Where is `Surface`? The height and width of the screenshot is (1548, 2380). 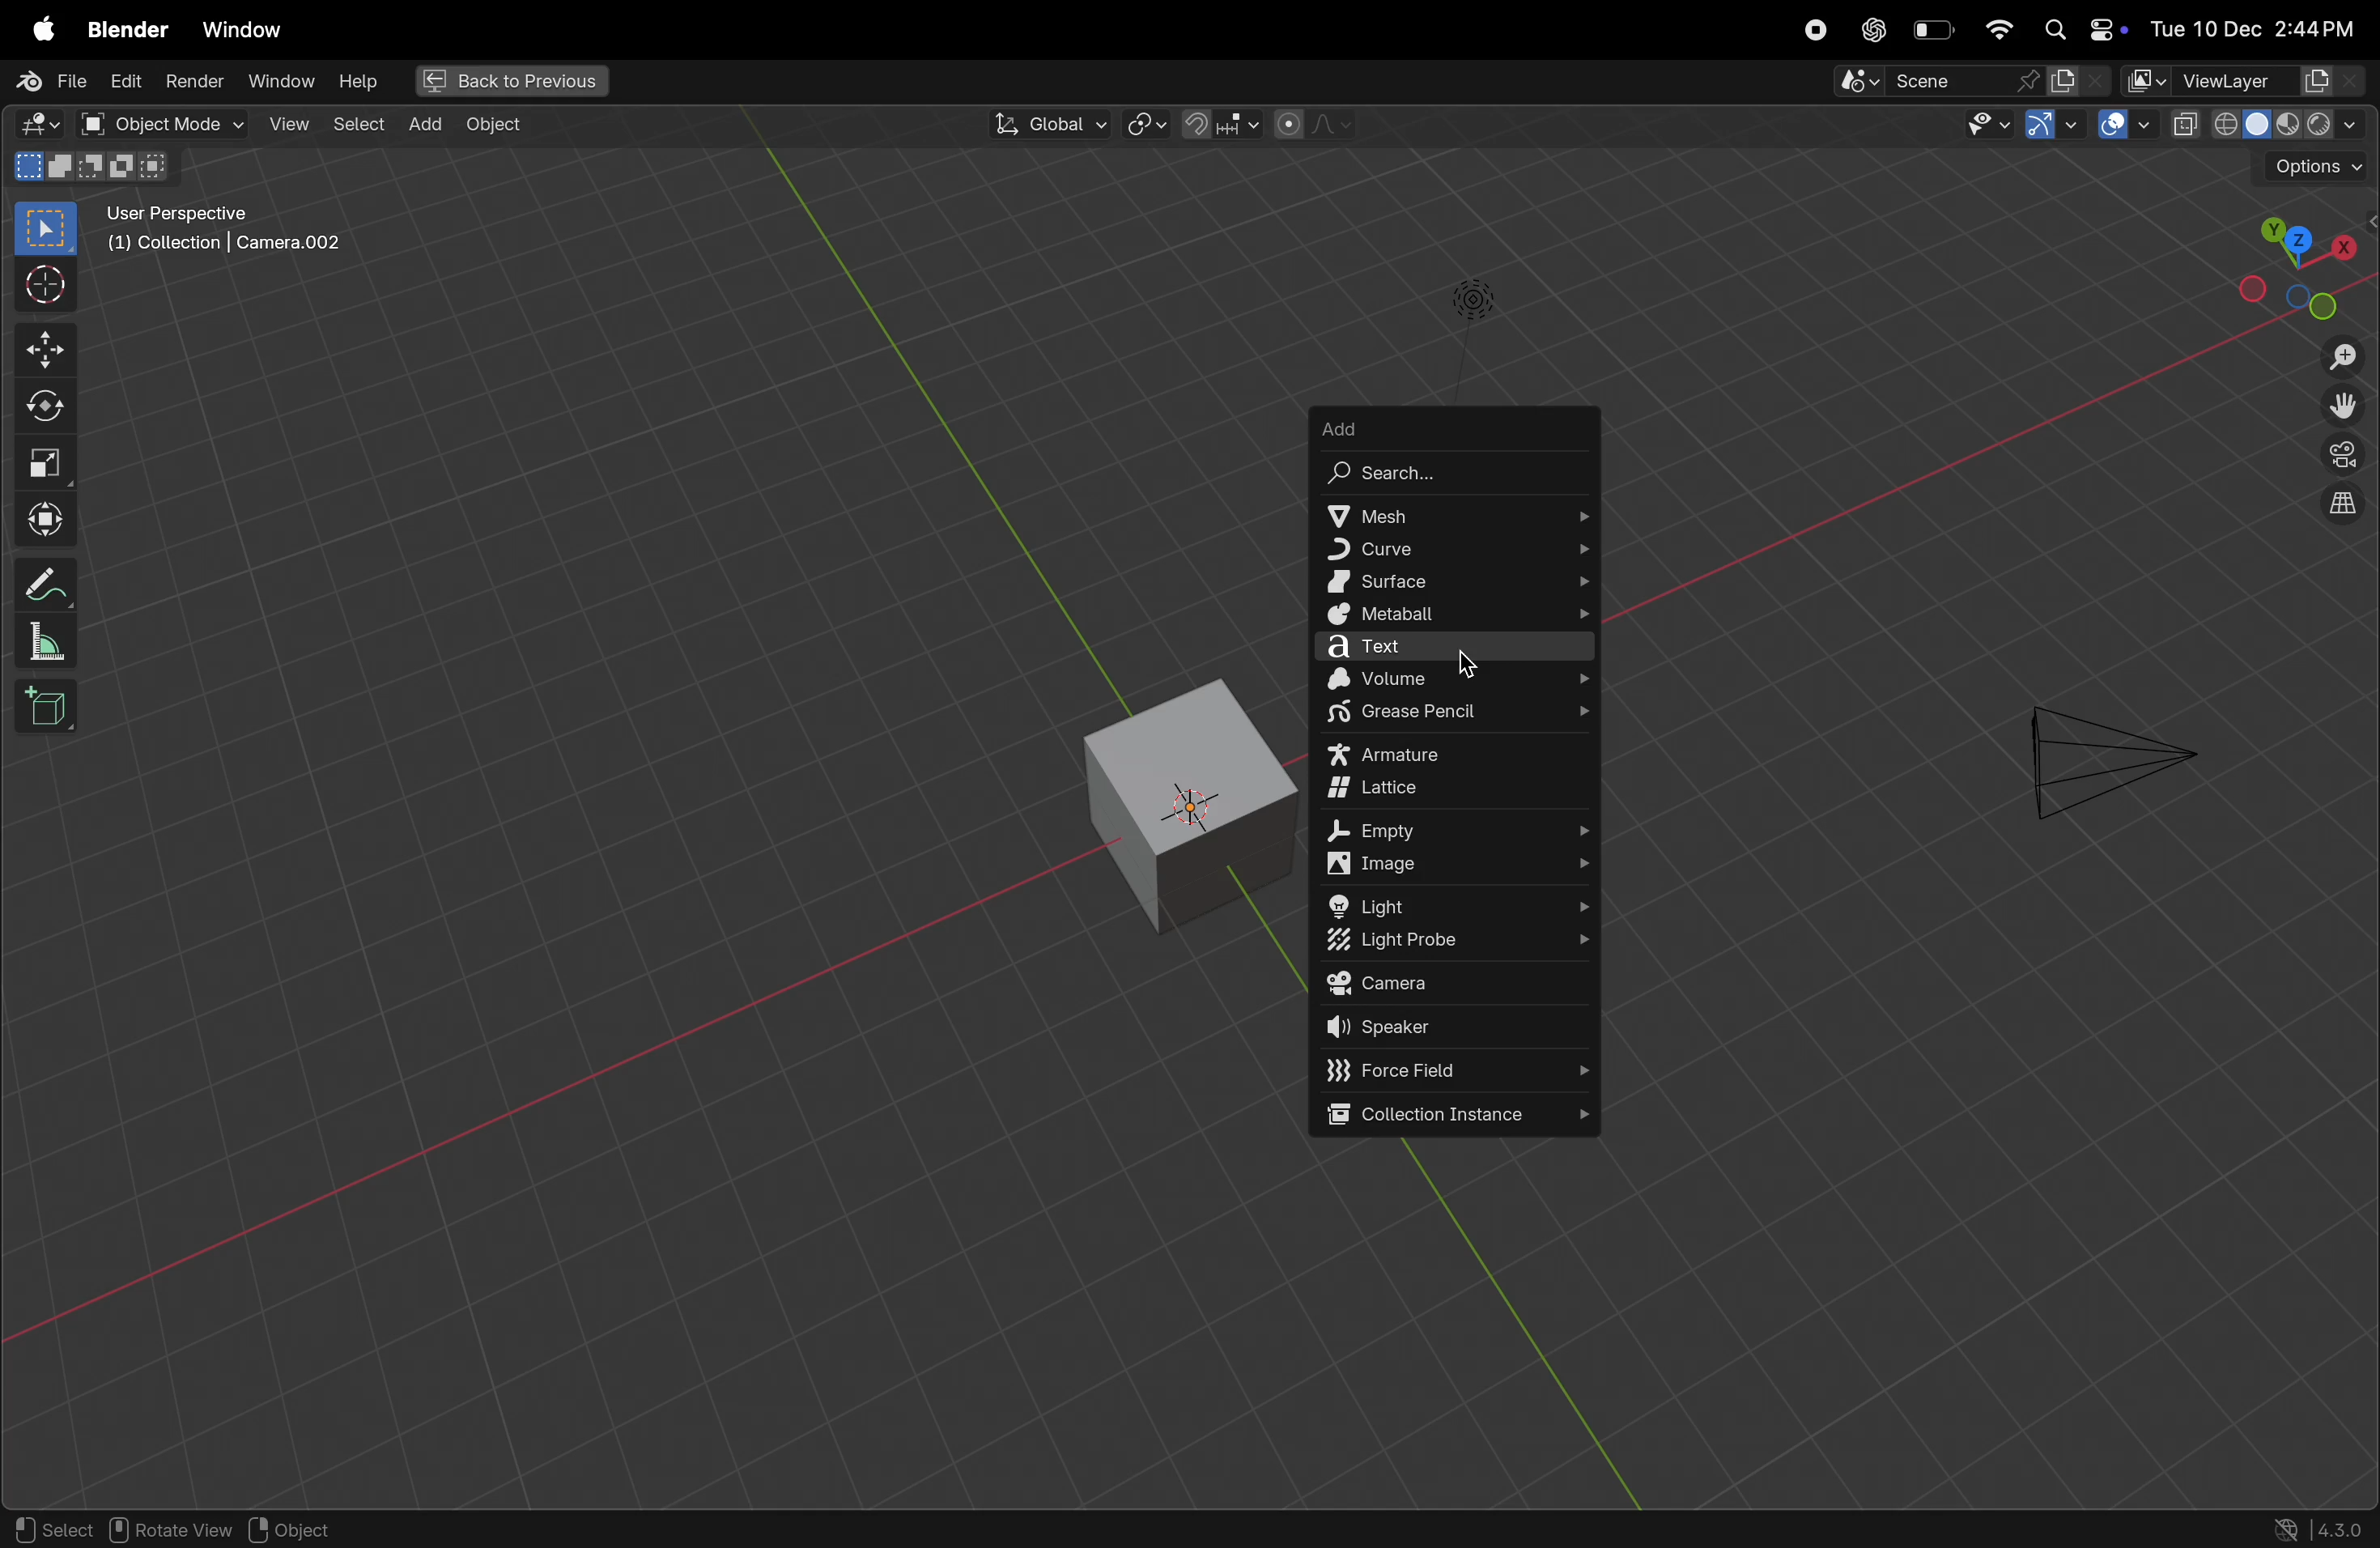
Surface is located at coordinates (1455, 579).